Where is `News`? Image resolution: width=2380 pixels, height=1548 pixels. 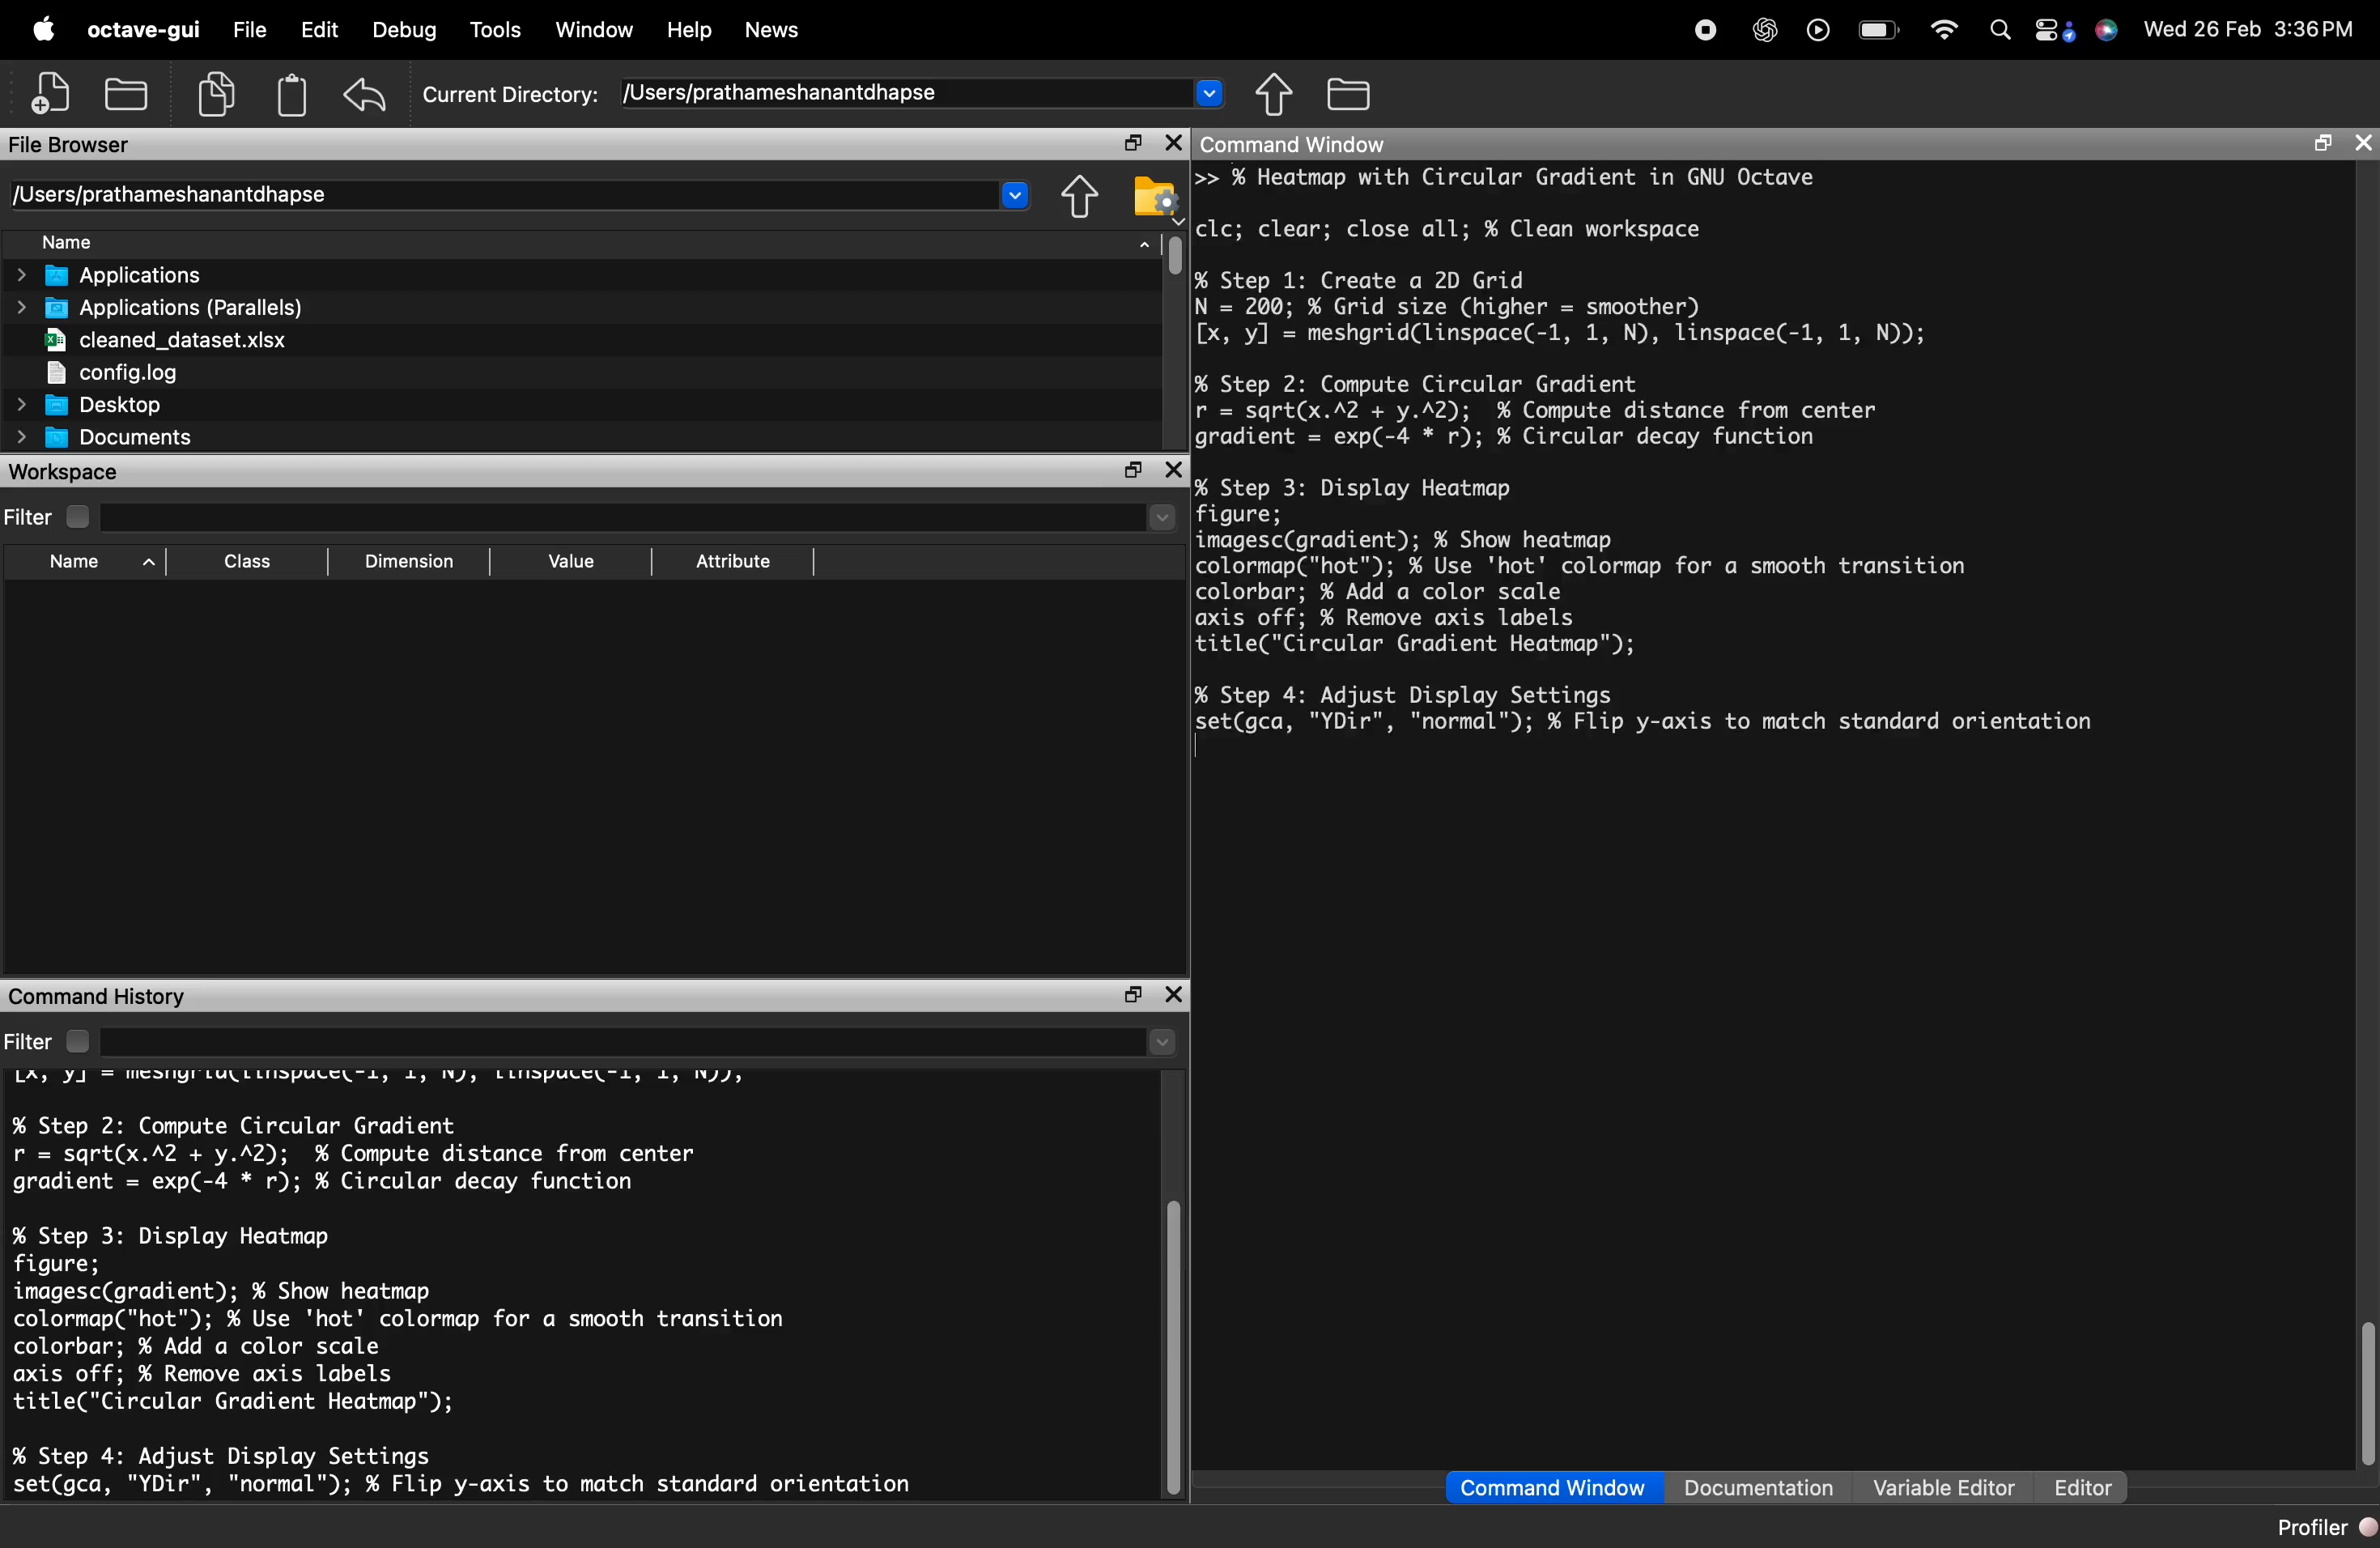 News is located at coordinates (770, 30).